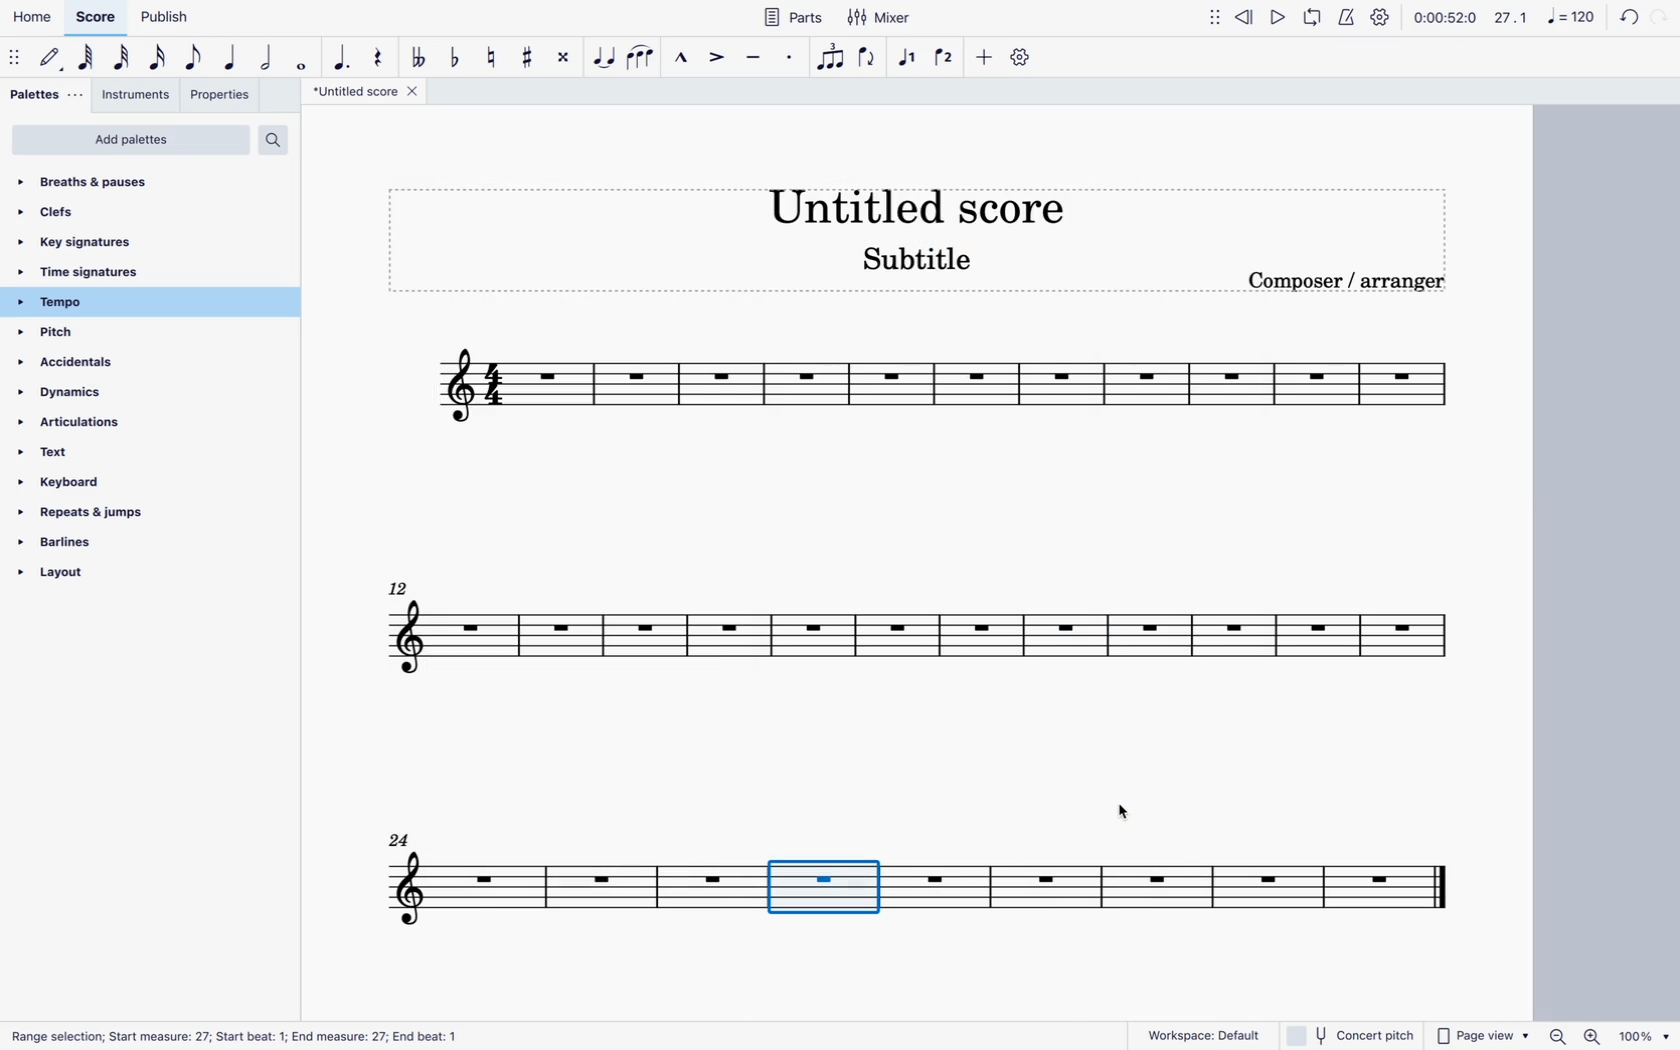 This screenshot has height=1050, width=1680. What do you see at coordinates (1351, 16) in the screenshot?
I see `metronome` at bounding box center [1351, 16].